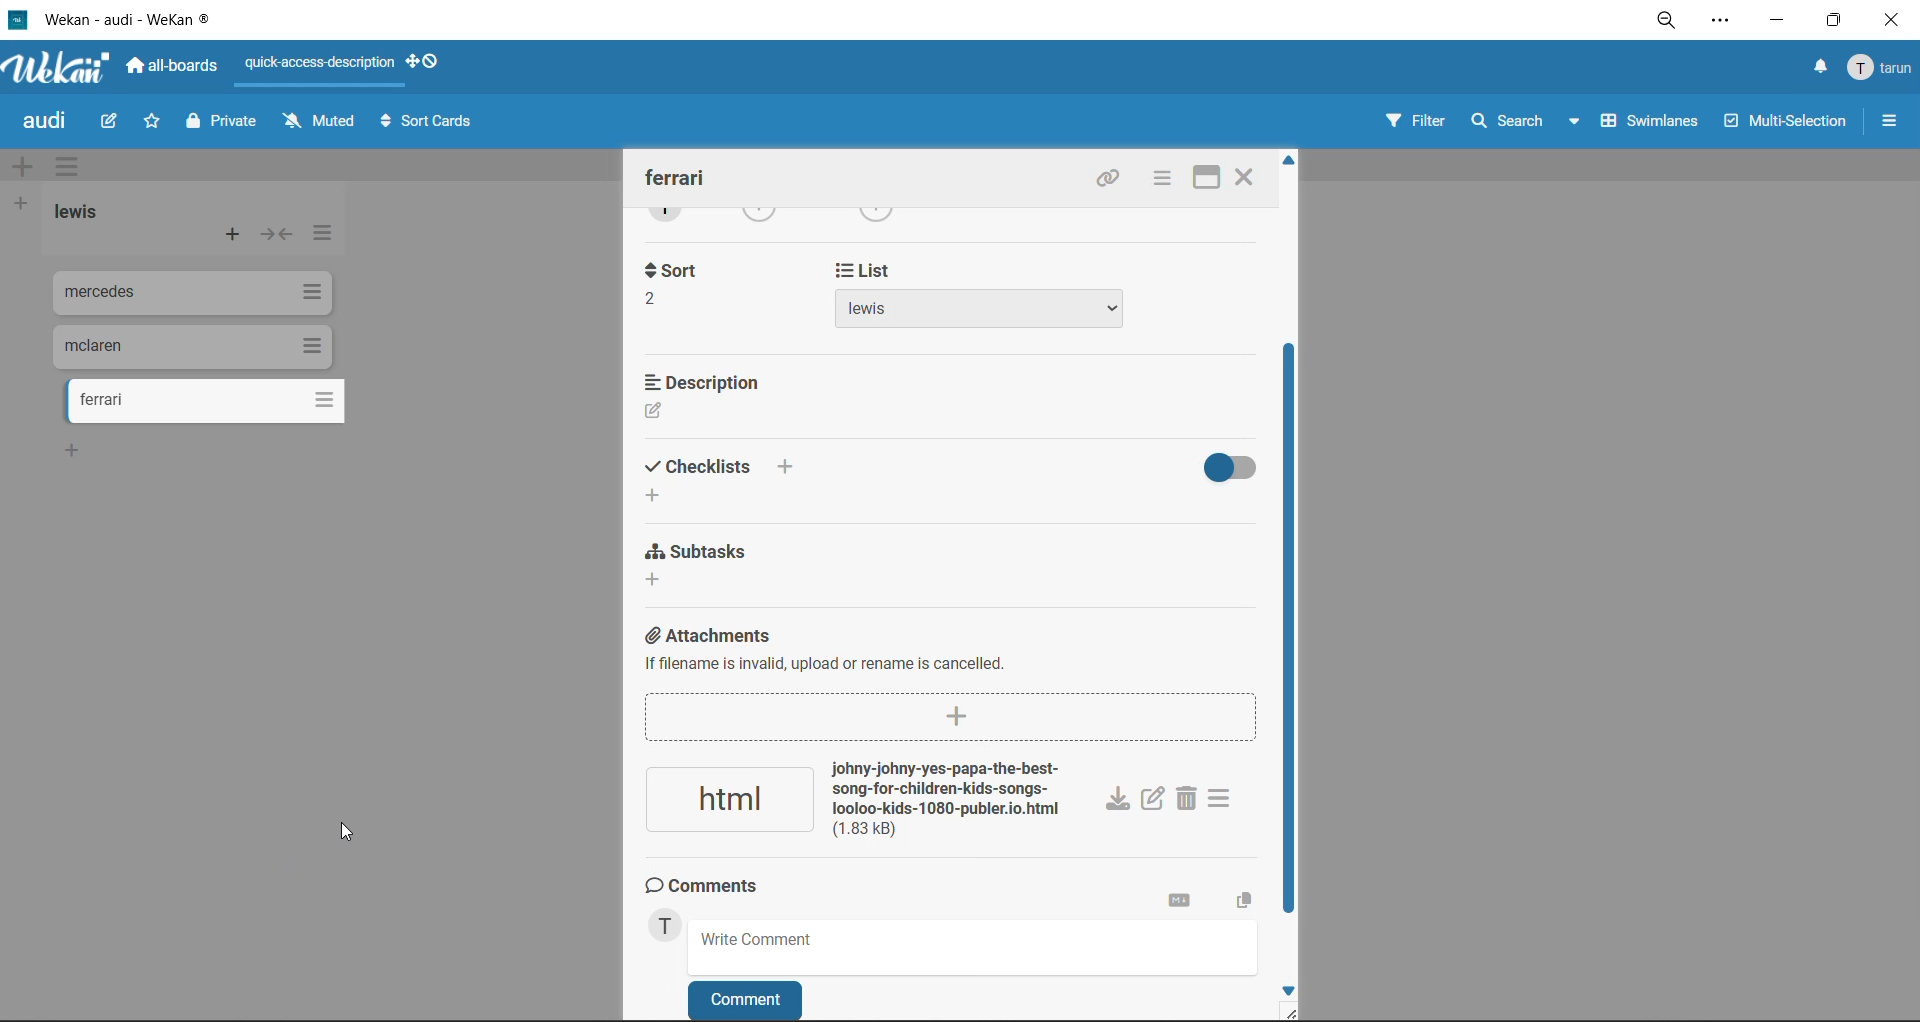  I want to click on search, so click(1527, 120).